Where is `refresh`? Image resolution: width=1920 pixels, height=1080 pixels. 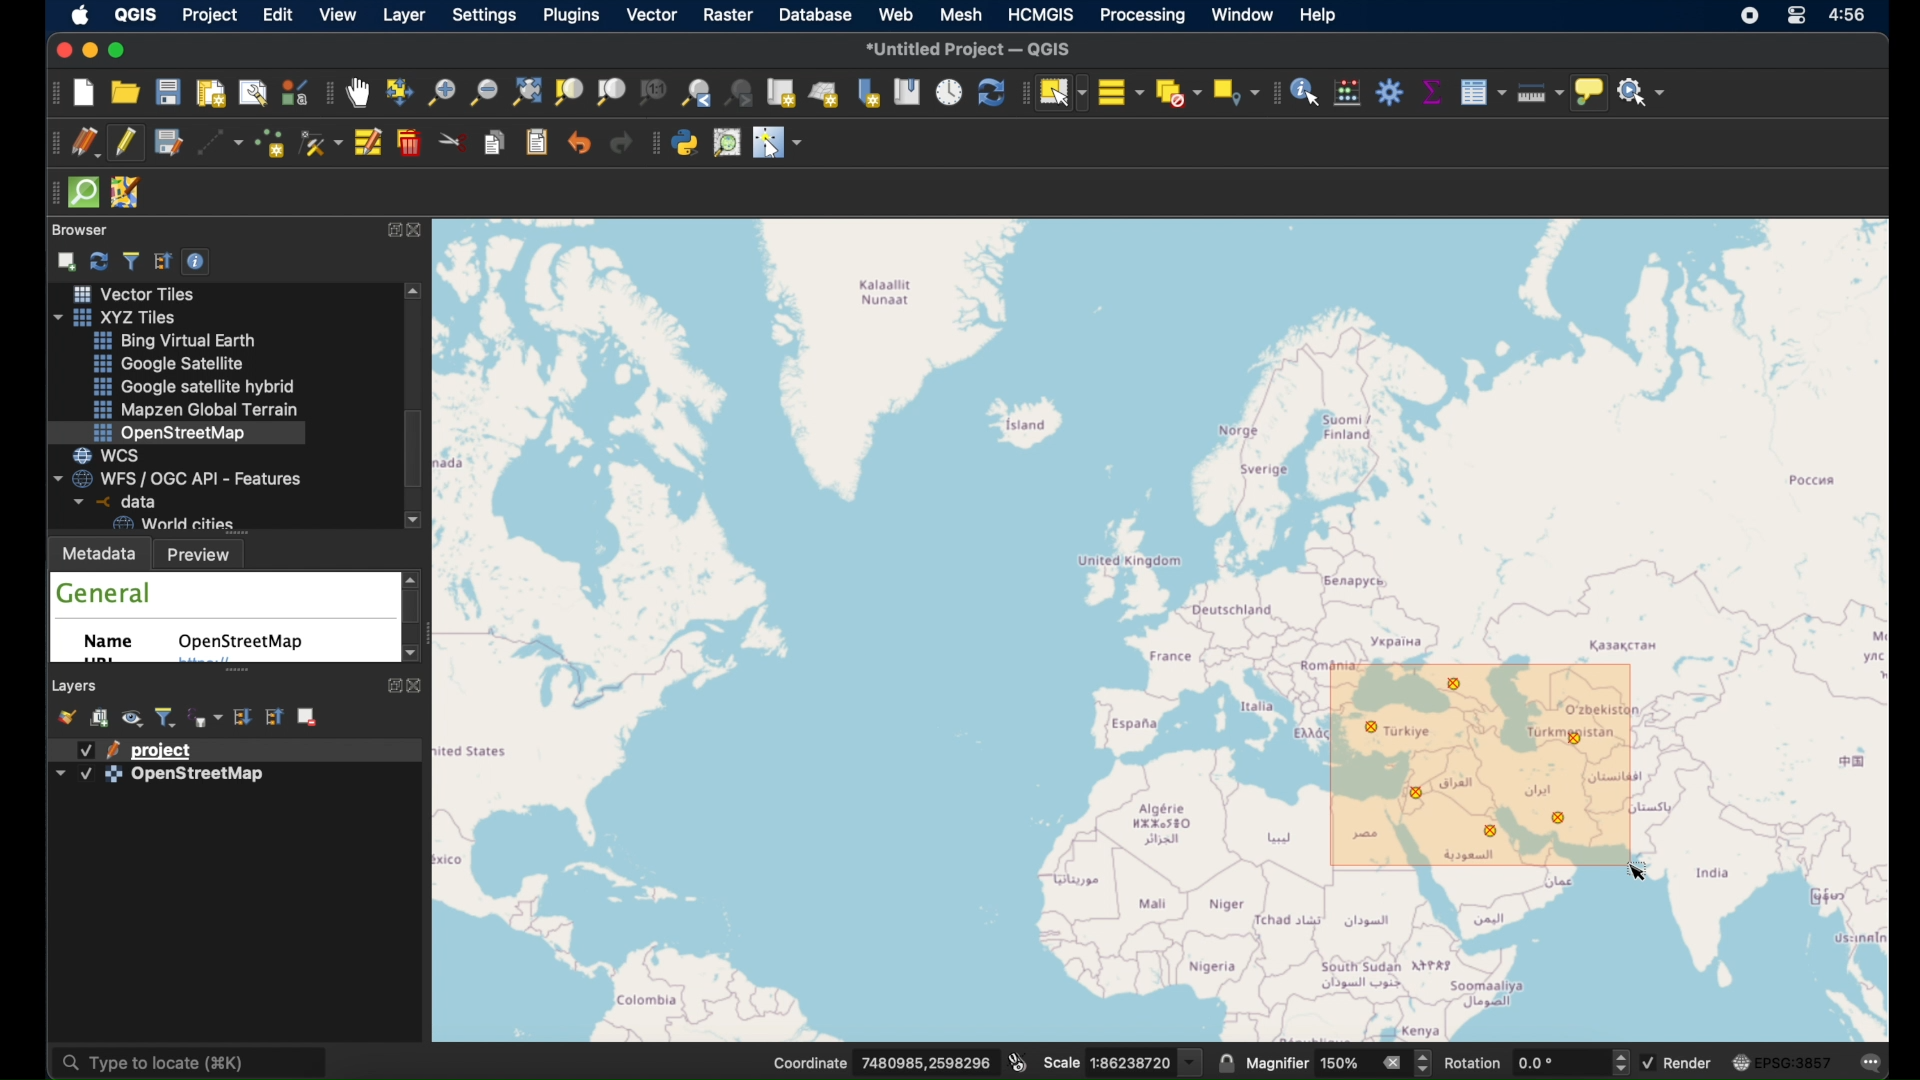 refresh is located at coordinates (98, 259).